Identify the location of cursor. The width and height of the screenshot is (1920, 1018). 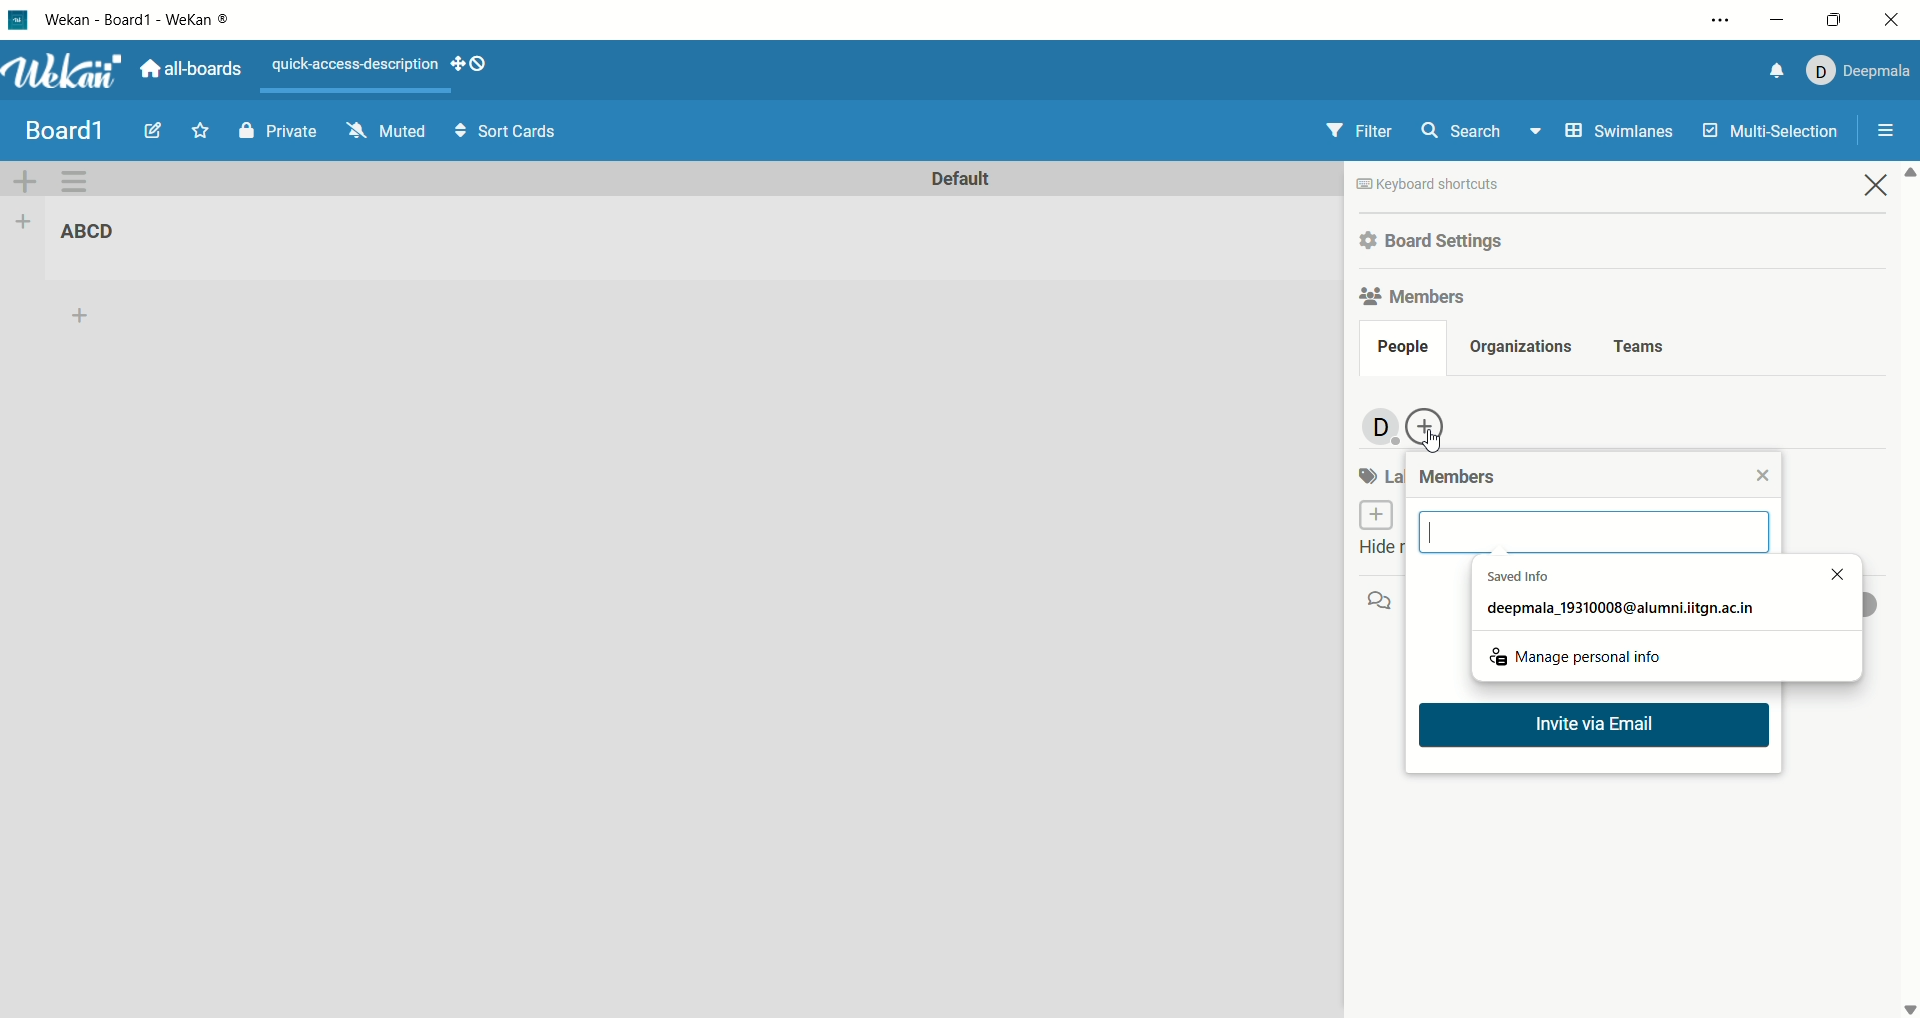
(1435, 532).